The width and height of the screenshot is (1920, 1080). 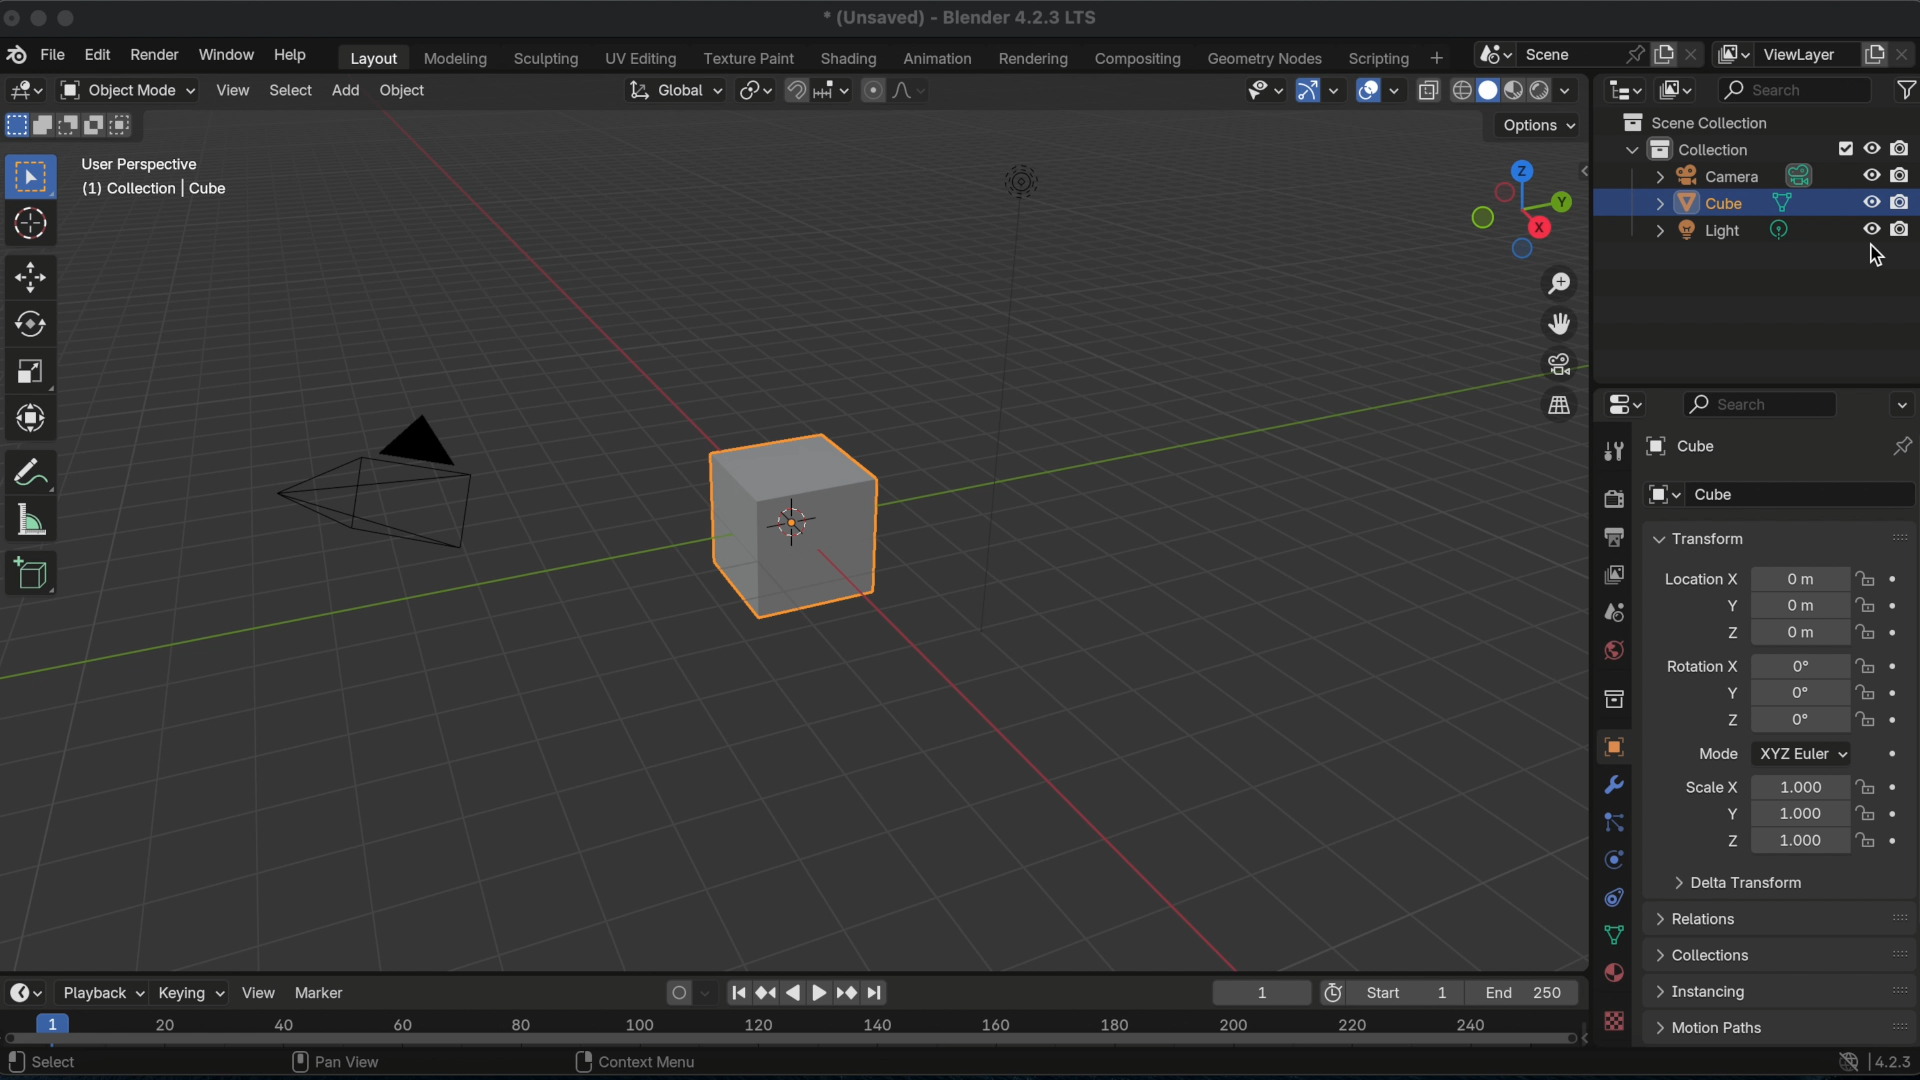 What do you see at coordinates (1898, 1025) in the screenshot?
I see `drag handle` at bounding box center [1898, 1025].